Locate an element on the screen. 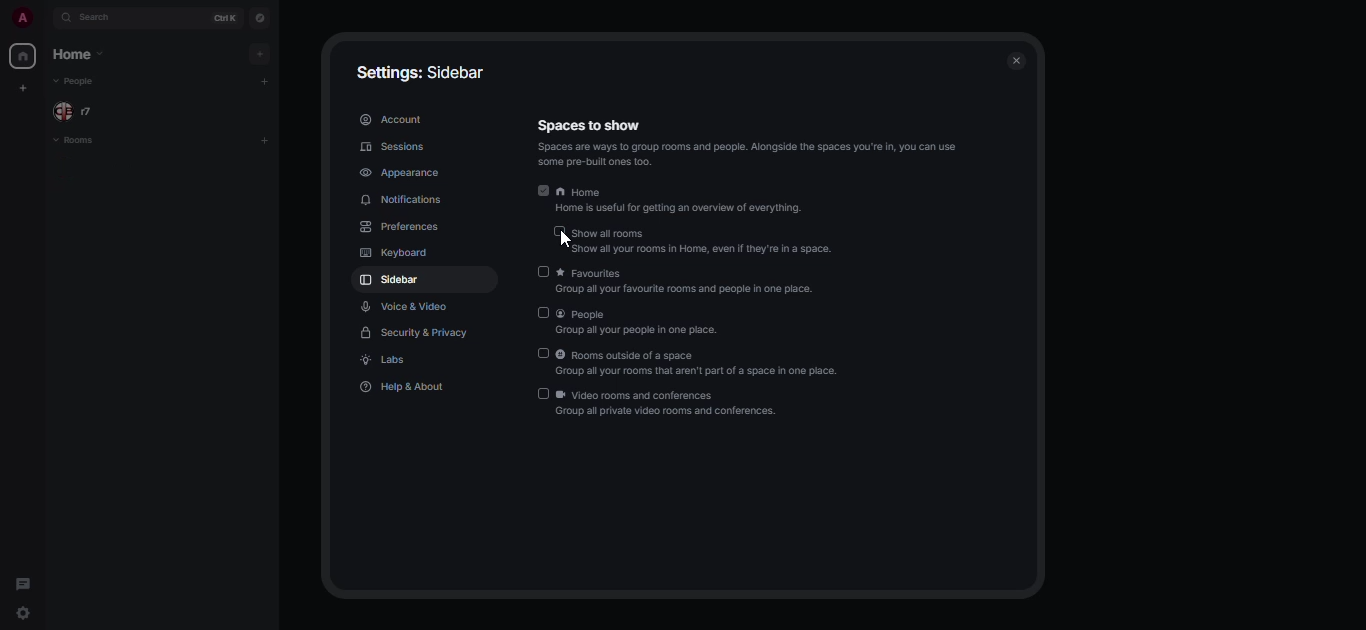  quick settings is located at coordinates (24, 615).